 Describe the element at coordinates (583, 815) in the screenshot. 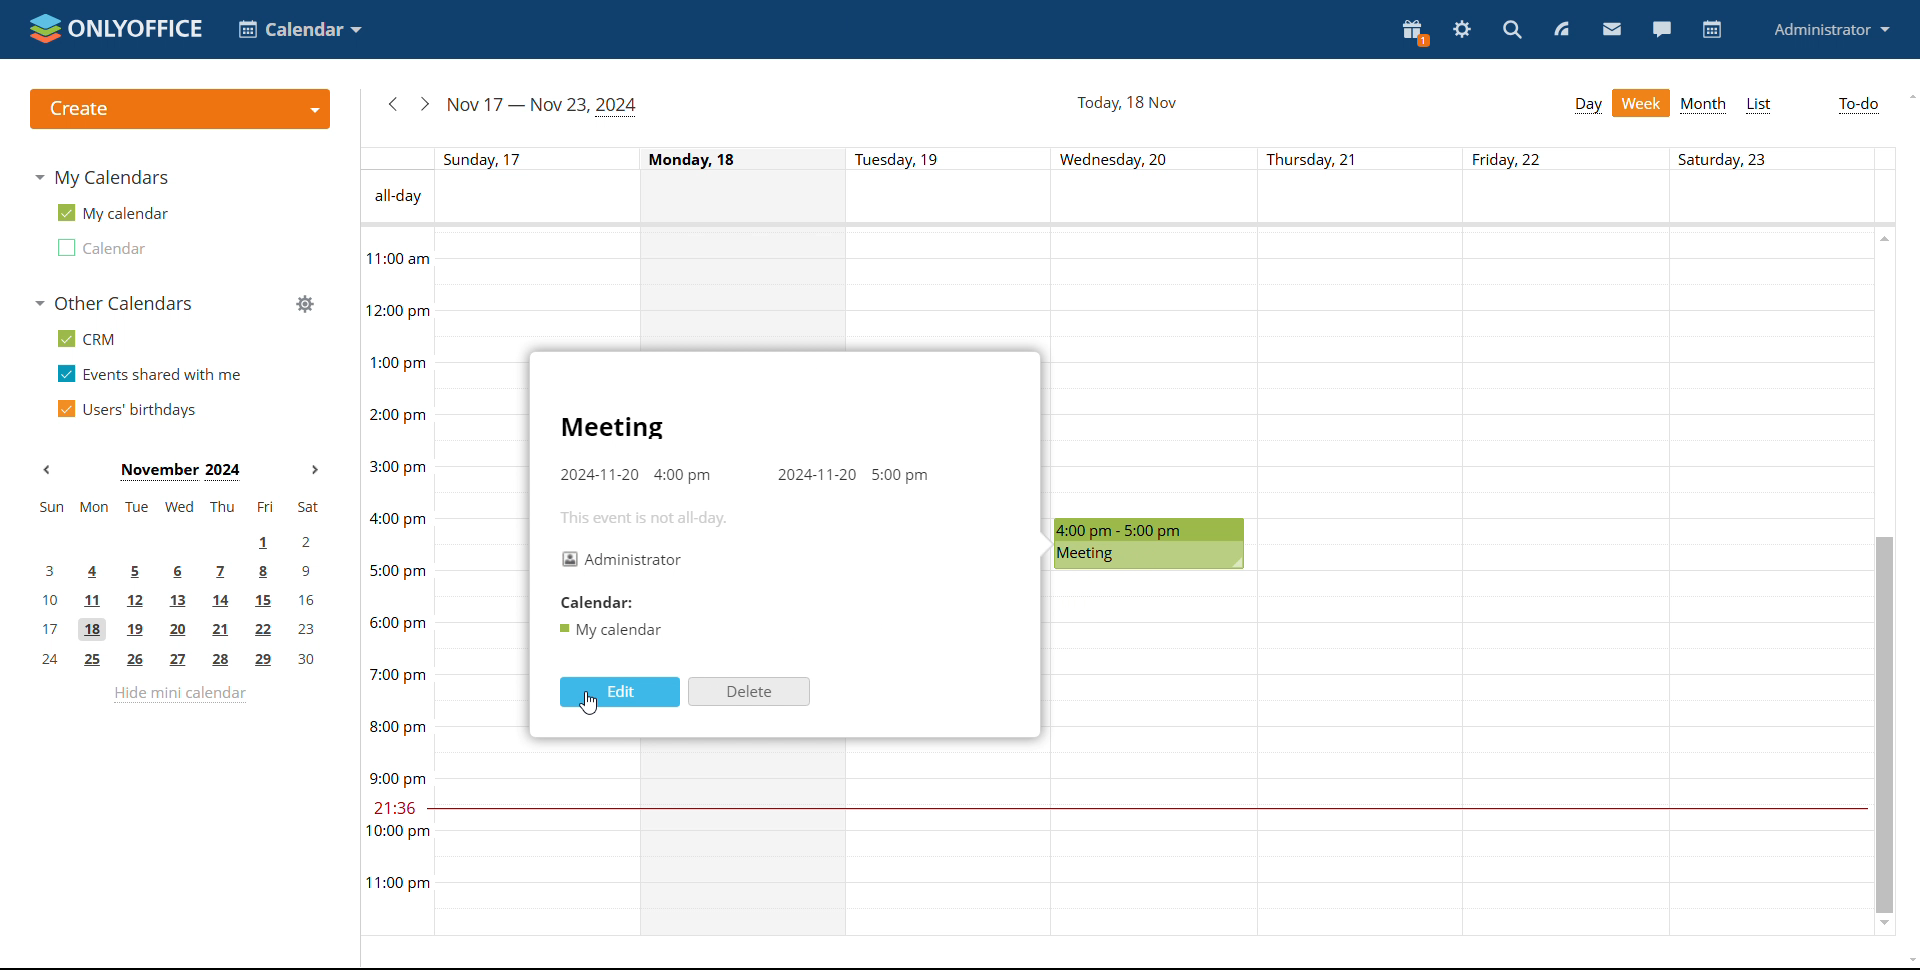

I see `time slot, sunday 17th` at that location.